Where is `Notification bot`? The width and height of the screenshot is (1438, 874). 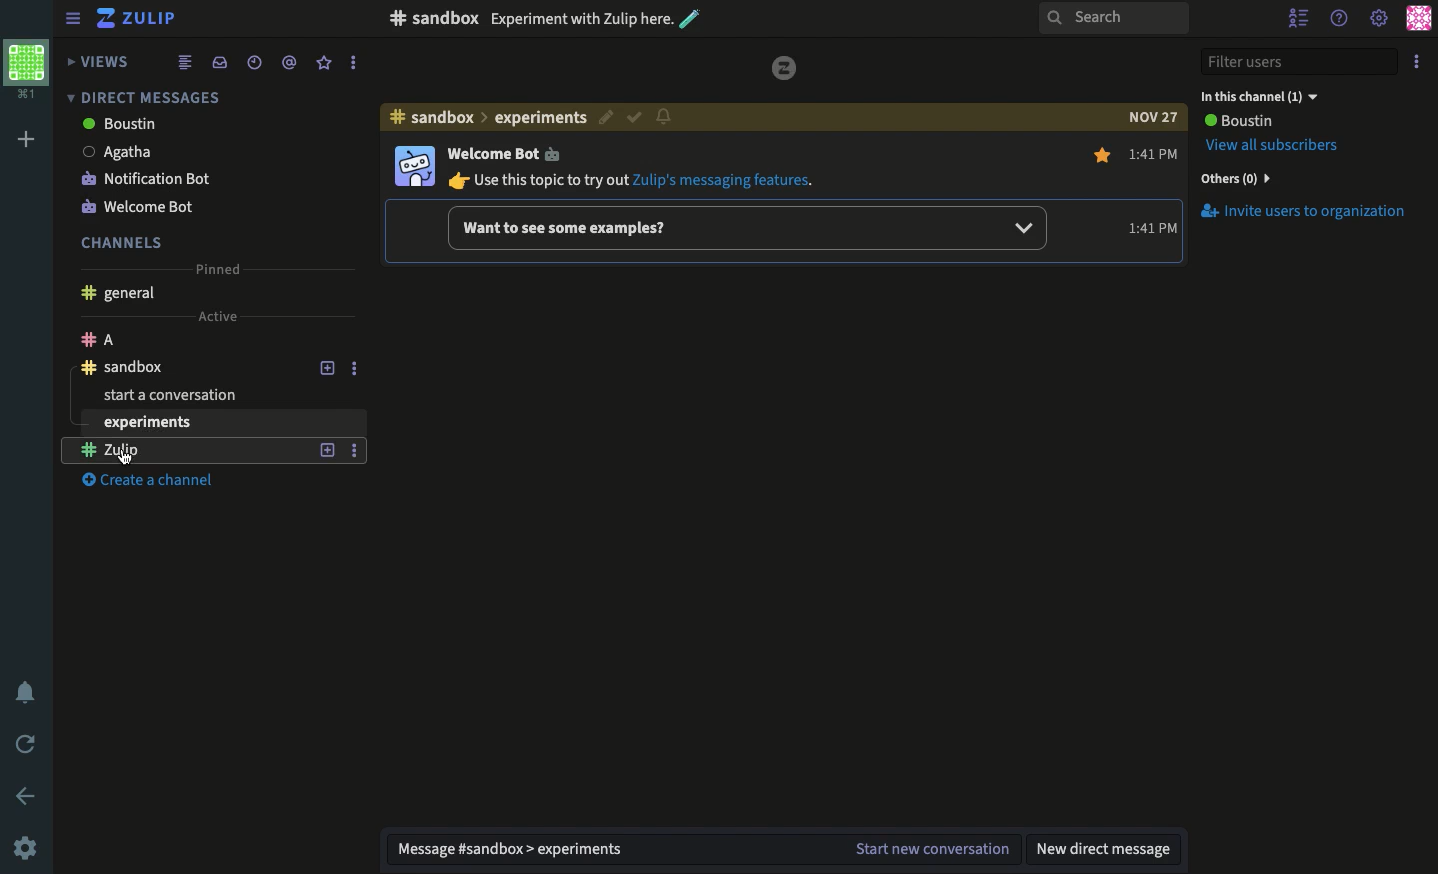 Notification bot is located at coordinates (192, 177).